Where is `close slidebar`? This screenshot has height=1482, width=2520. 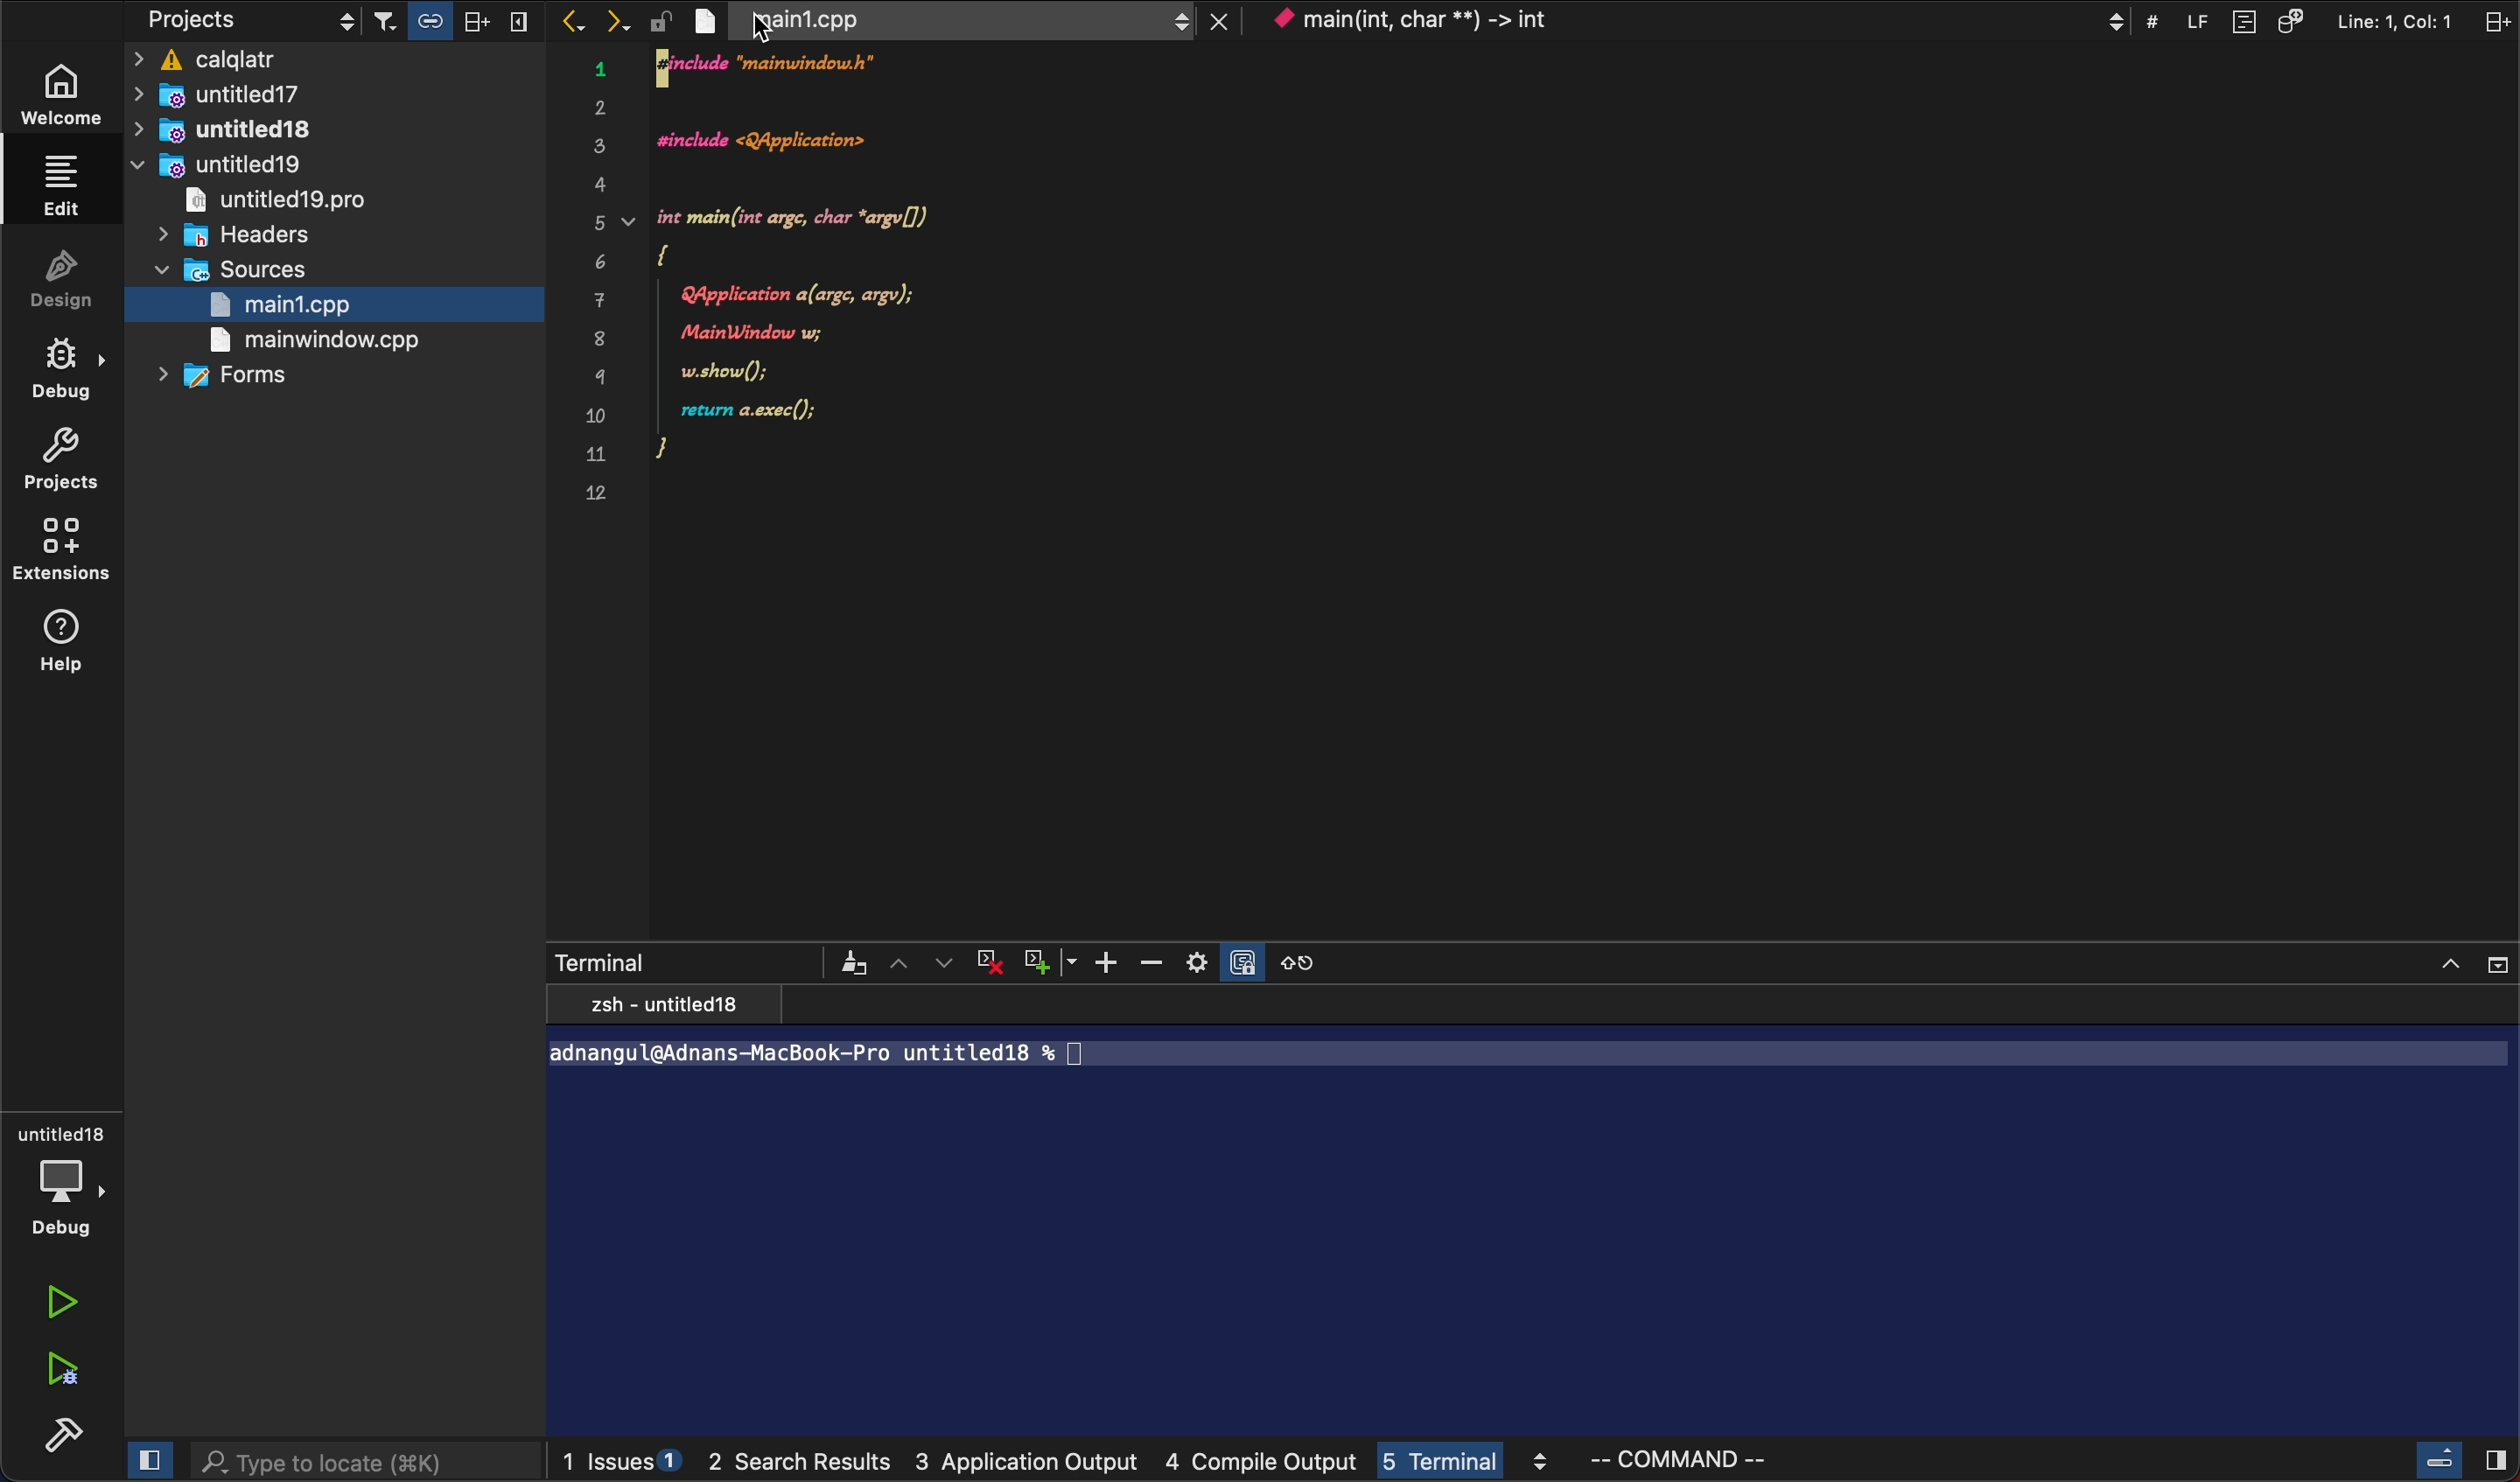
close slidebar is located at coordinates (149, 1462).